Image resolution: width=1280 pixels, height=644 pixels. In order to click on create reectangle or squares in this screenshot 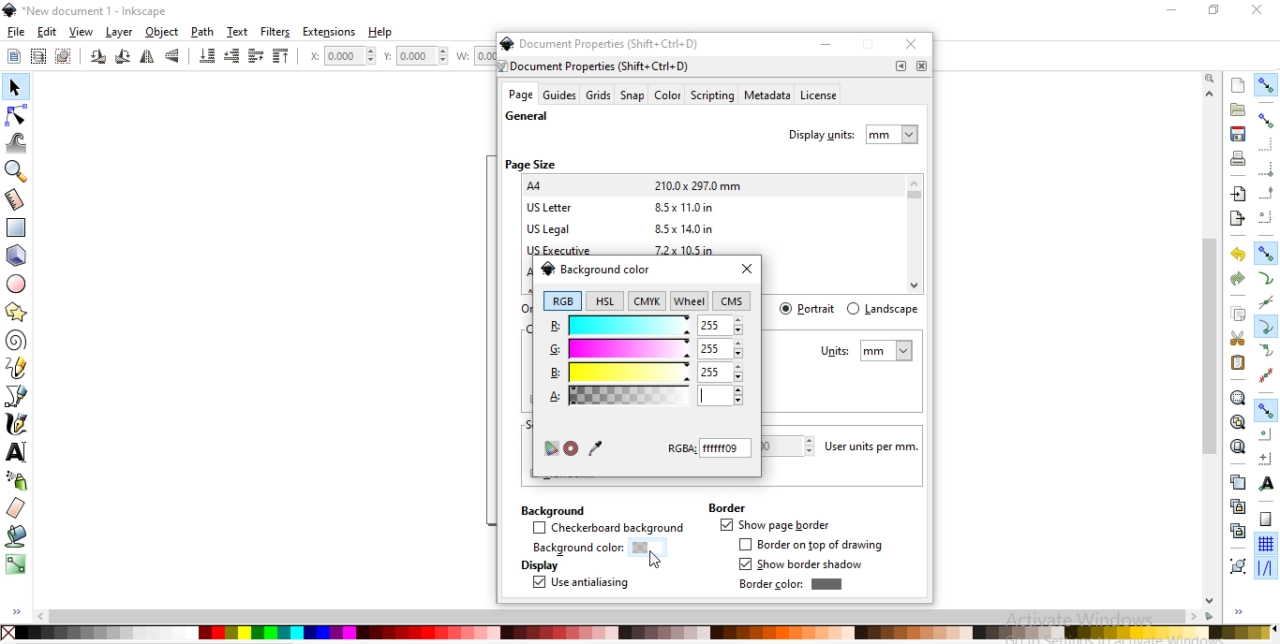, I will do `click(16, 226)`.